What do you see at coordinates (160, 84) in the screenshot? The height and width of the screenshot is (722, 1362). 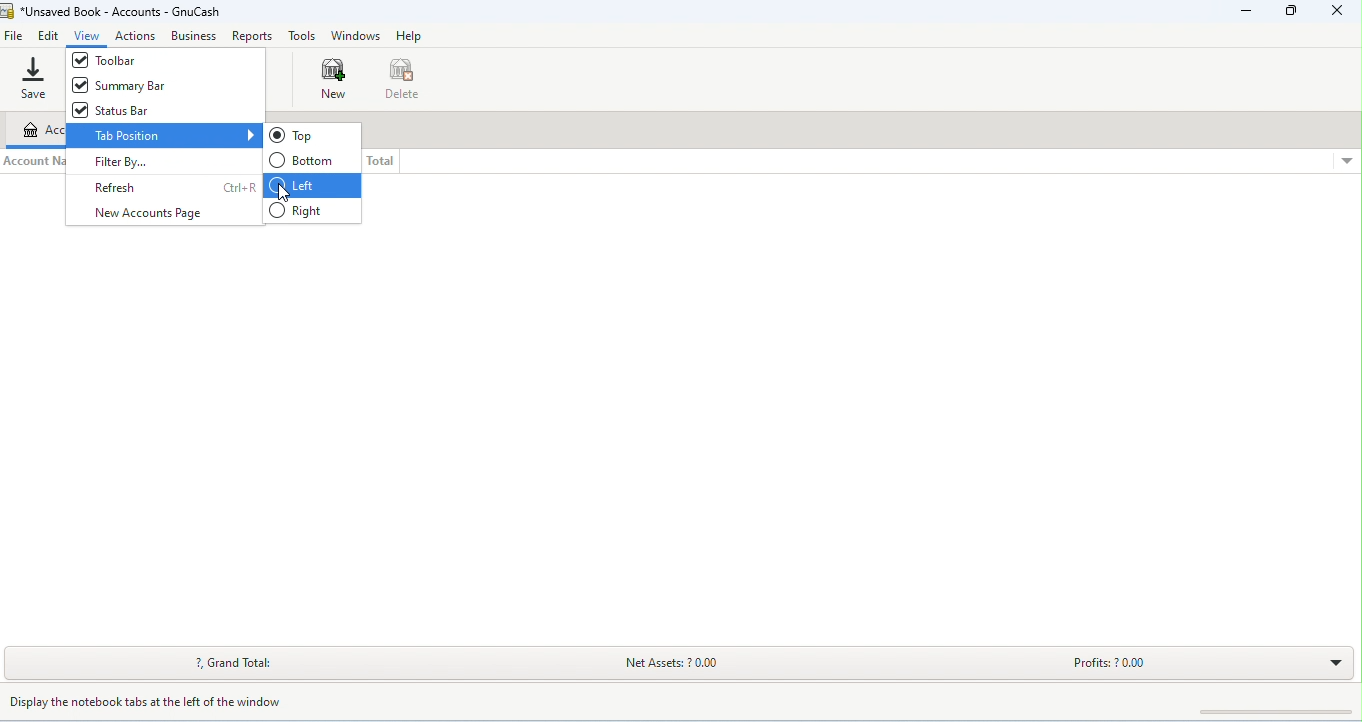 I see `summary bar` at bounding box center [160, 84].